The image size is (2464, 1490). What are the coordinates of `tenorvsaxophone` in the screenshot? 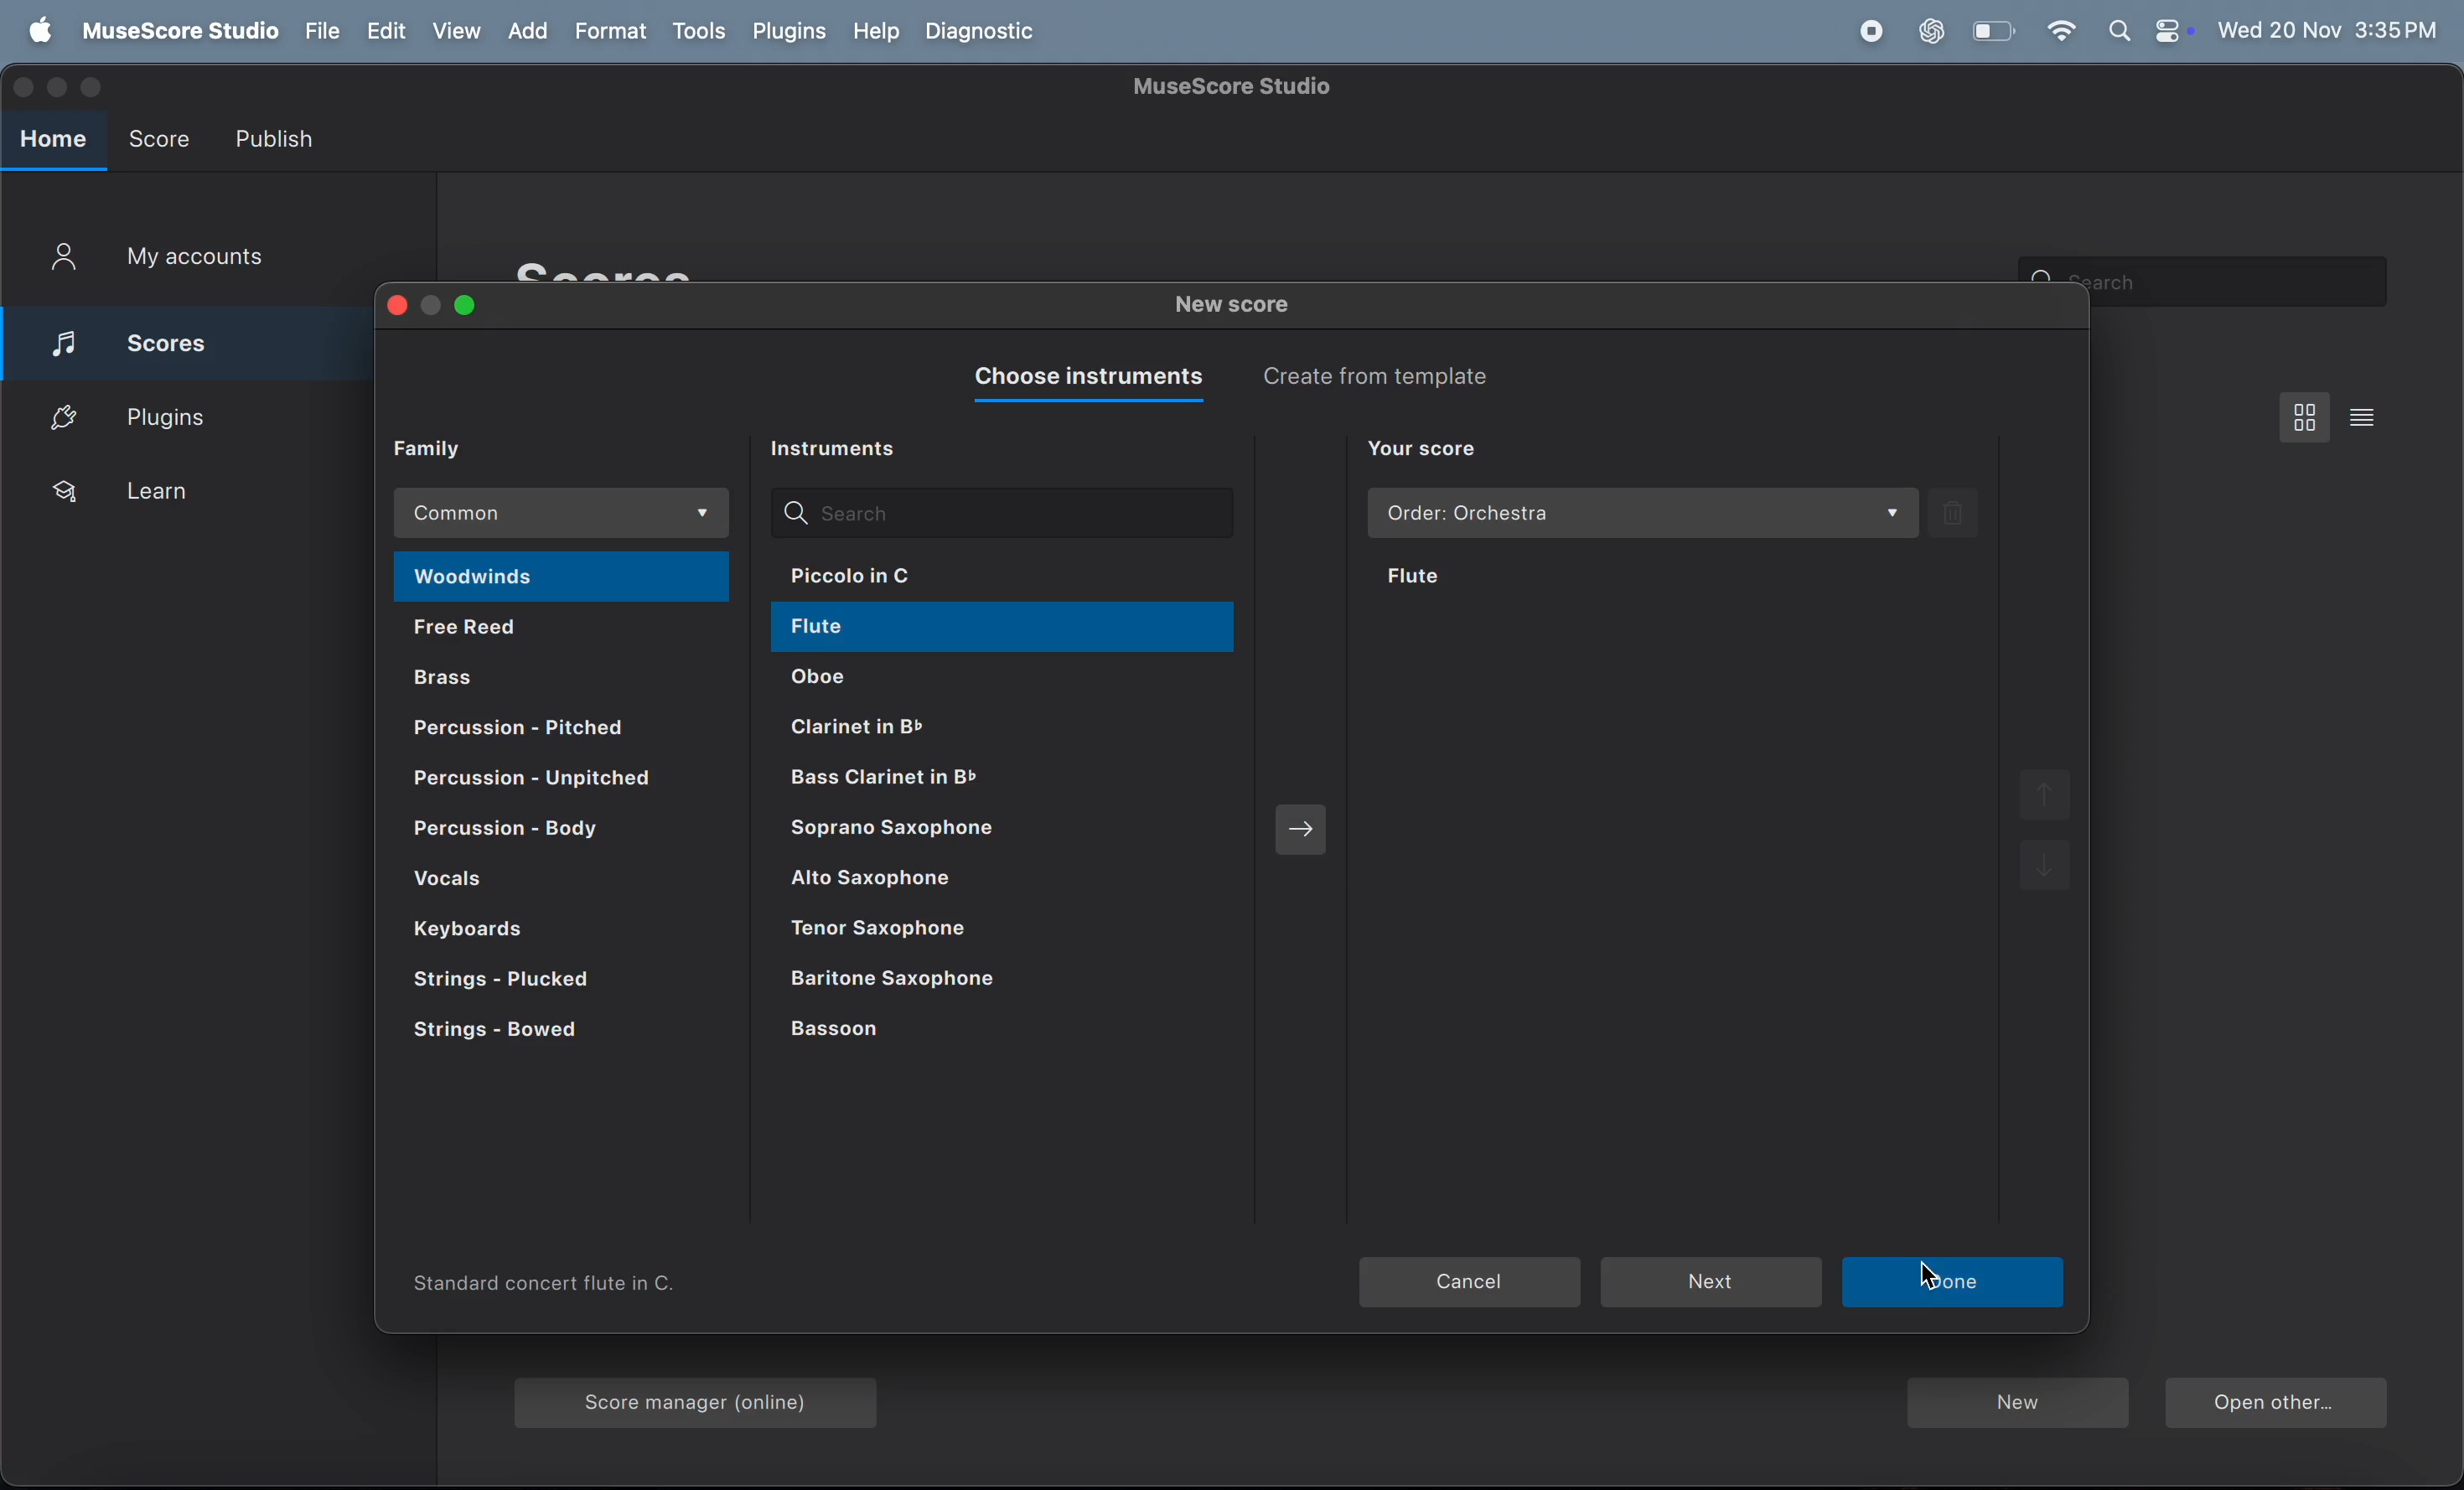 It's located at (983, 931).